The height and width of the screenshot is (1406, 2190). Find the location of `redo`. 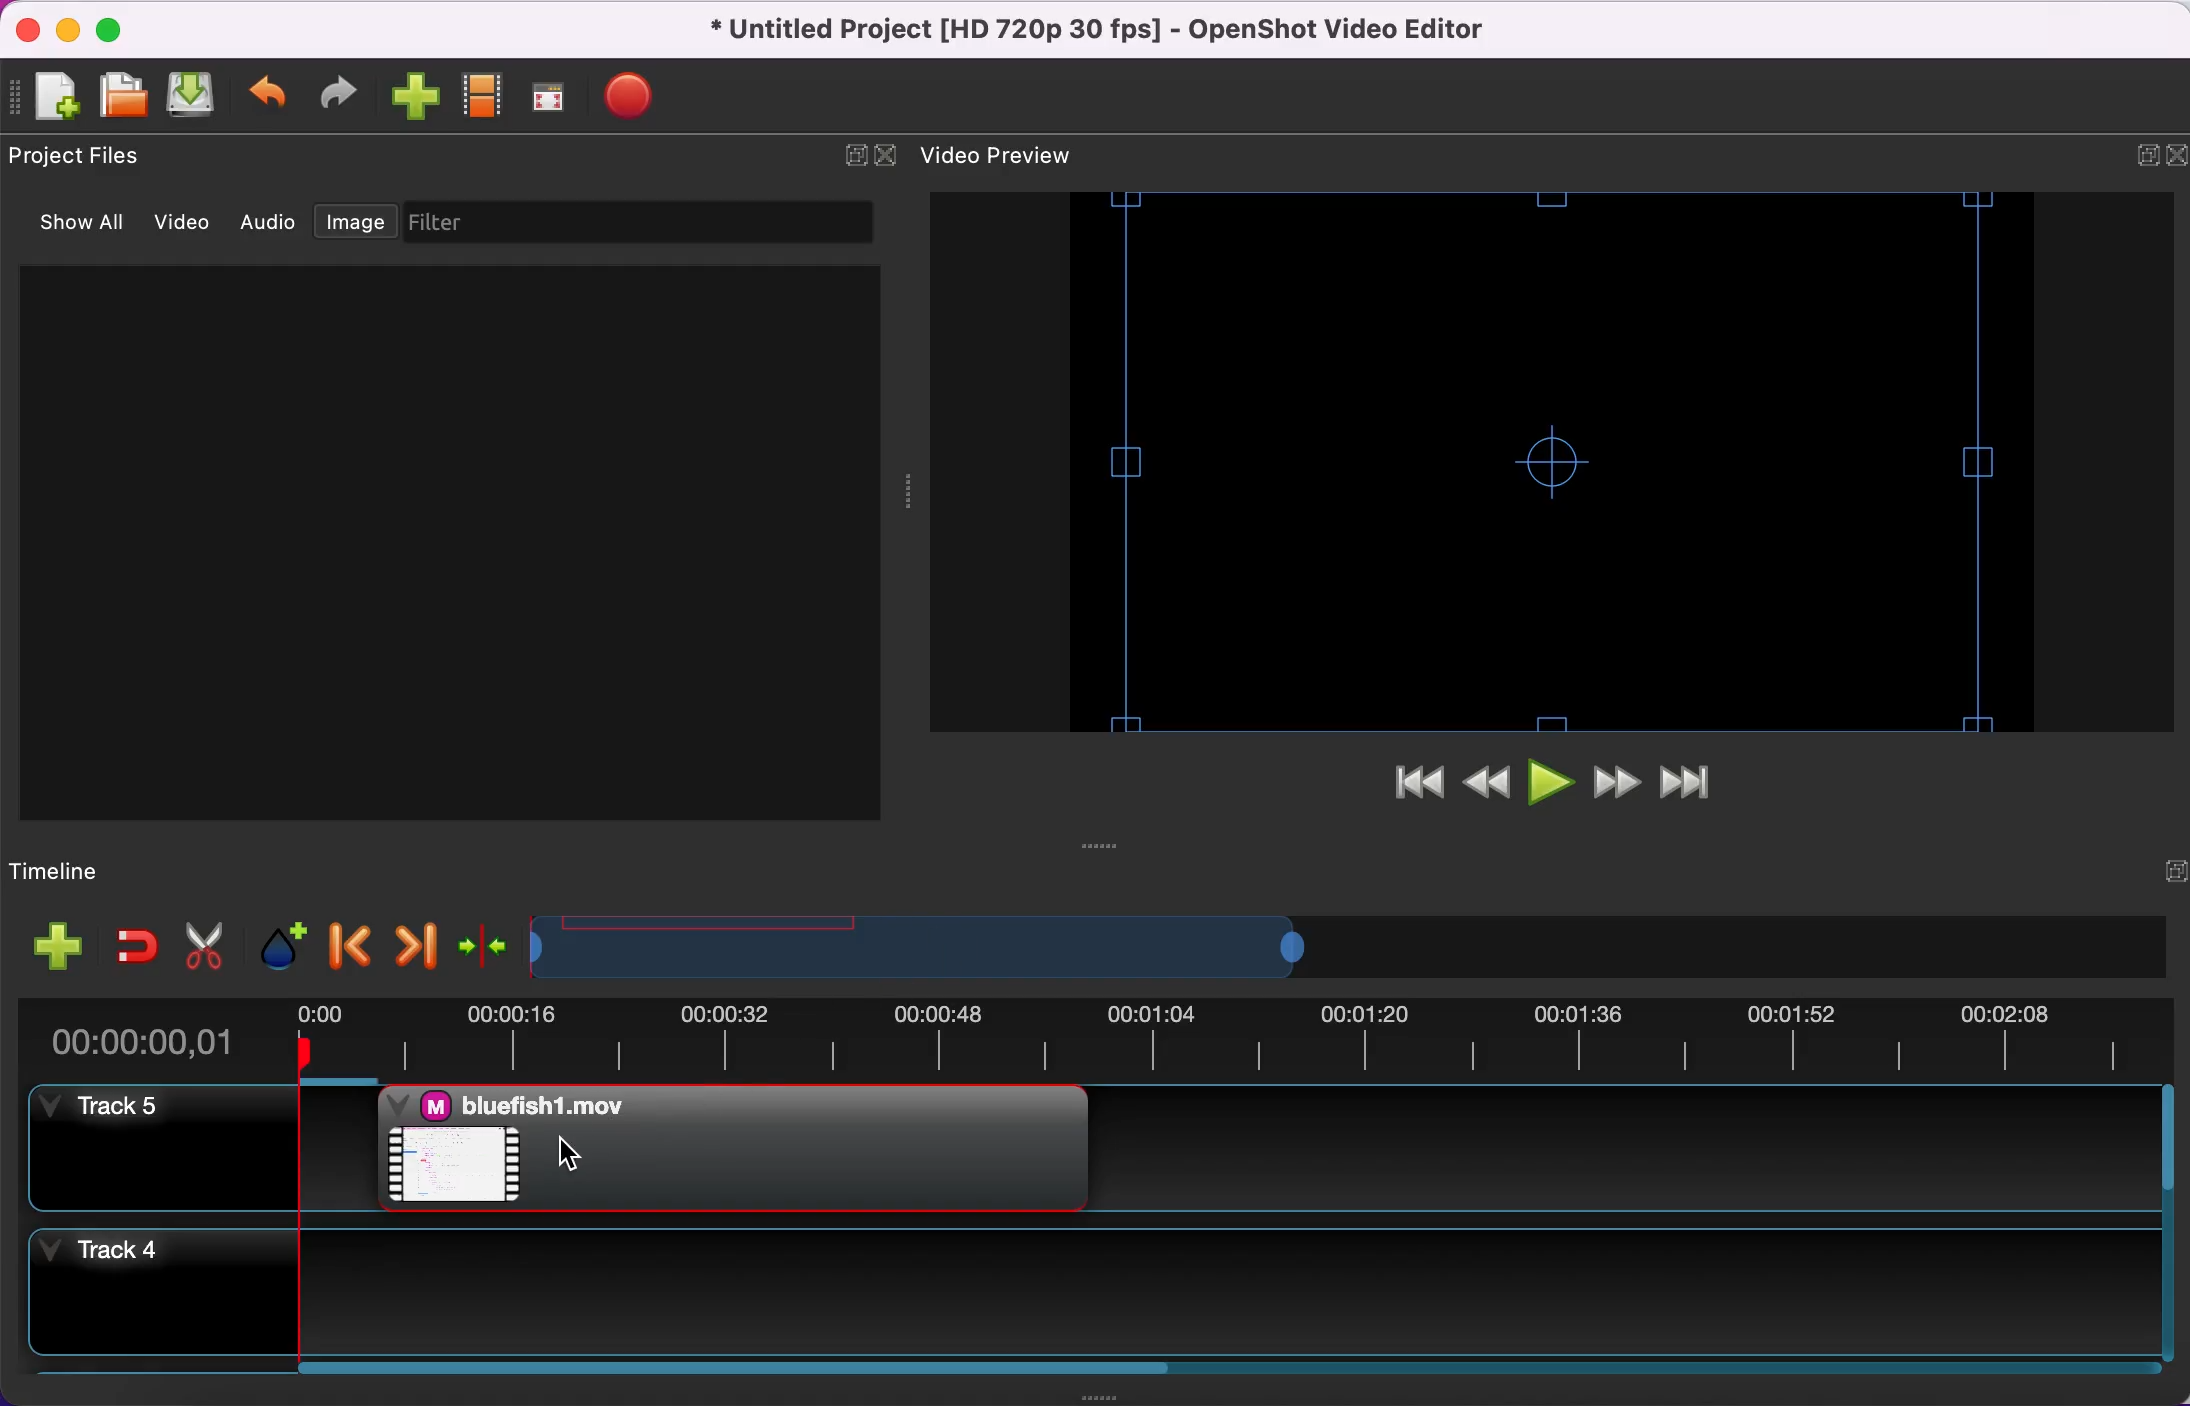

redo is located at coordinates (346, 98).